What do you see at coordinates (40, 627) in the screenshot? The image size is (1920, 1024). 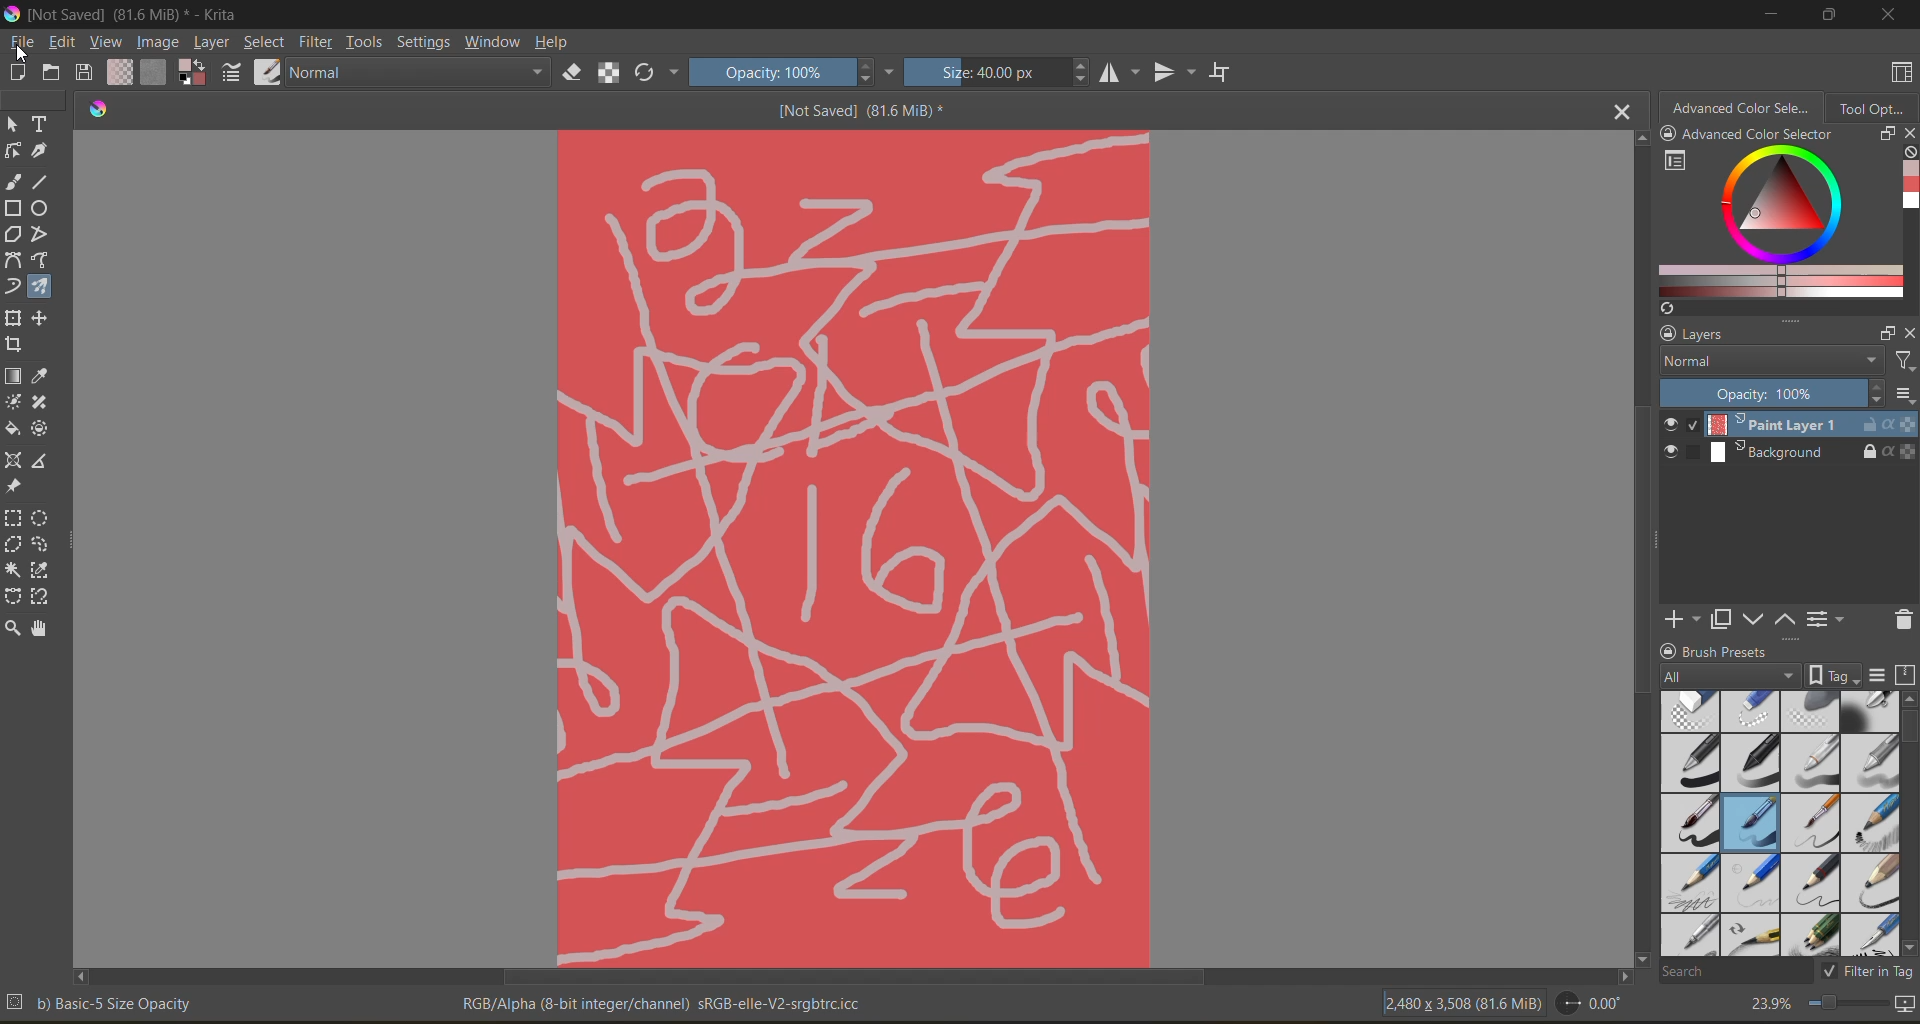 I see `tool` at bounding box center [40, 627].